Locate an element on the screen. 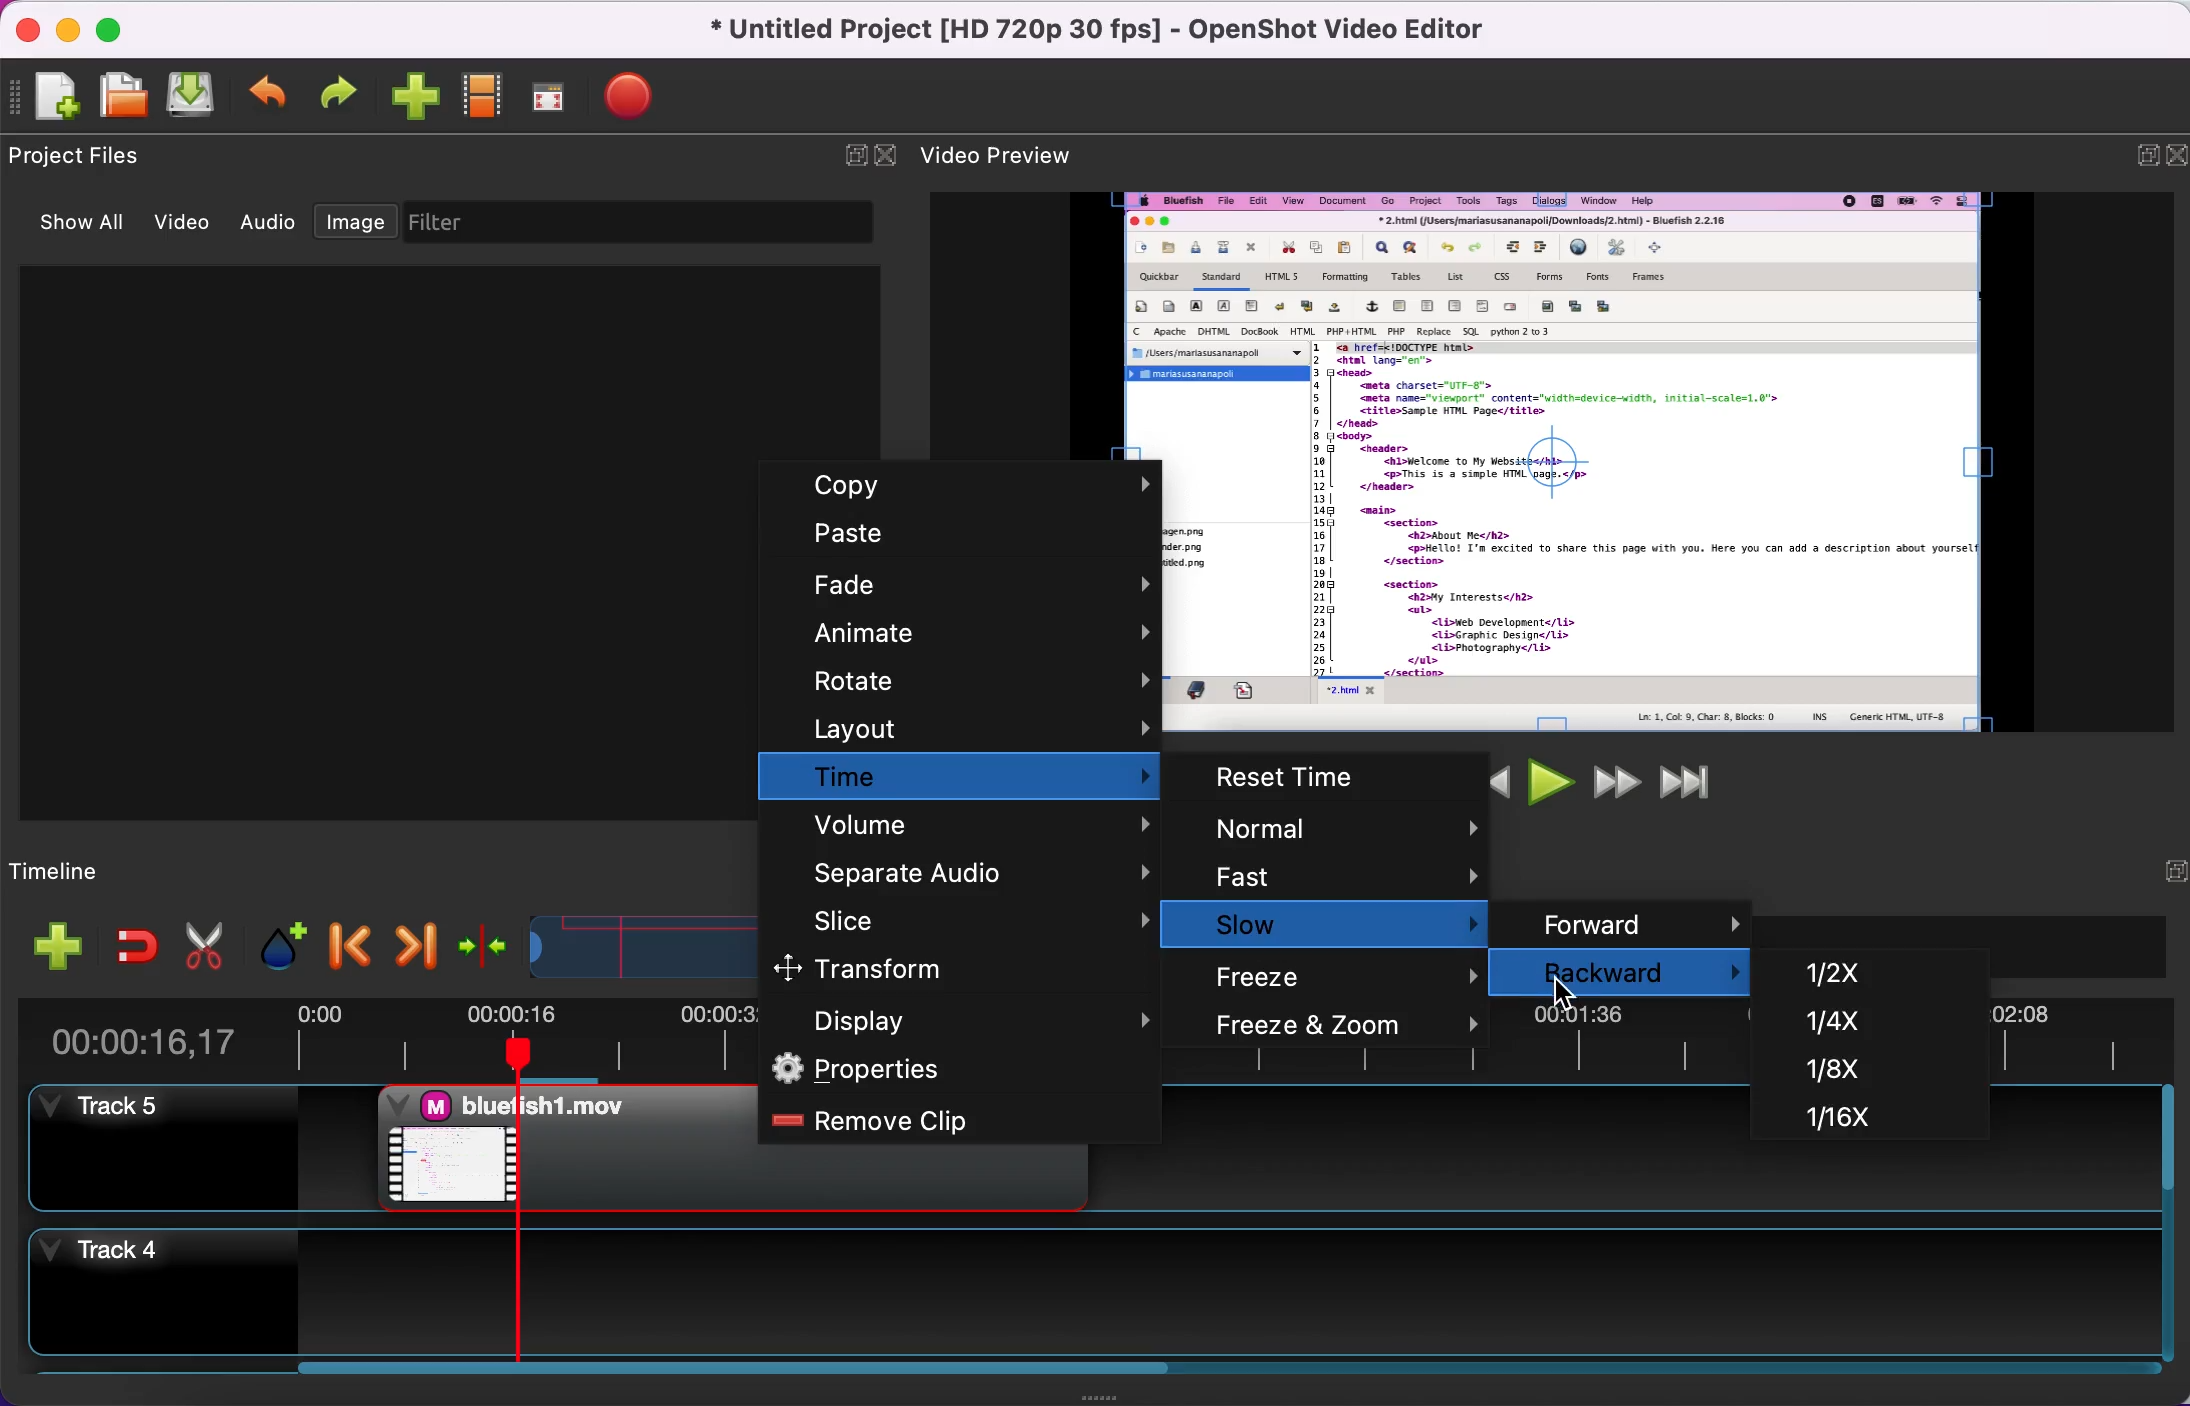  volume is located at coordinates (962, 824).